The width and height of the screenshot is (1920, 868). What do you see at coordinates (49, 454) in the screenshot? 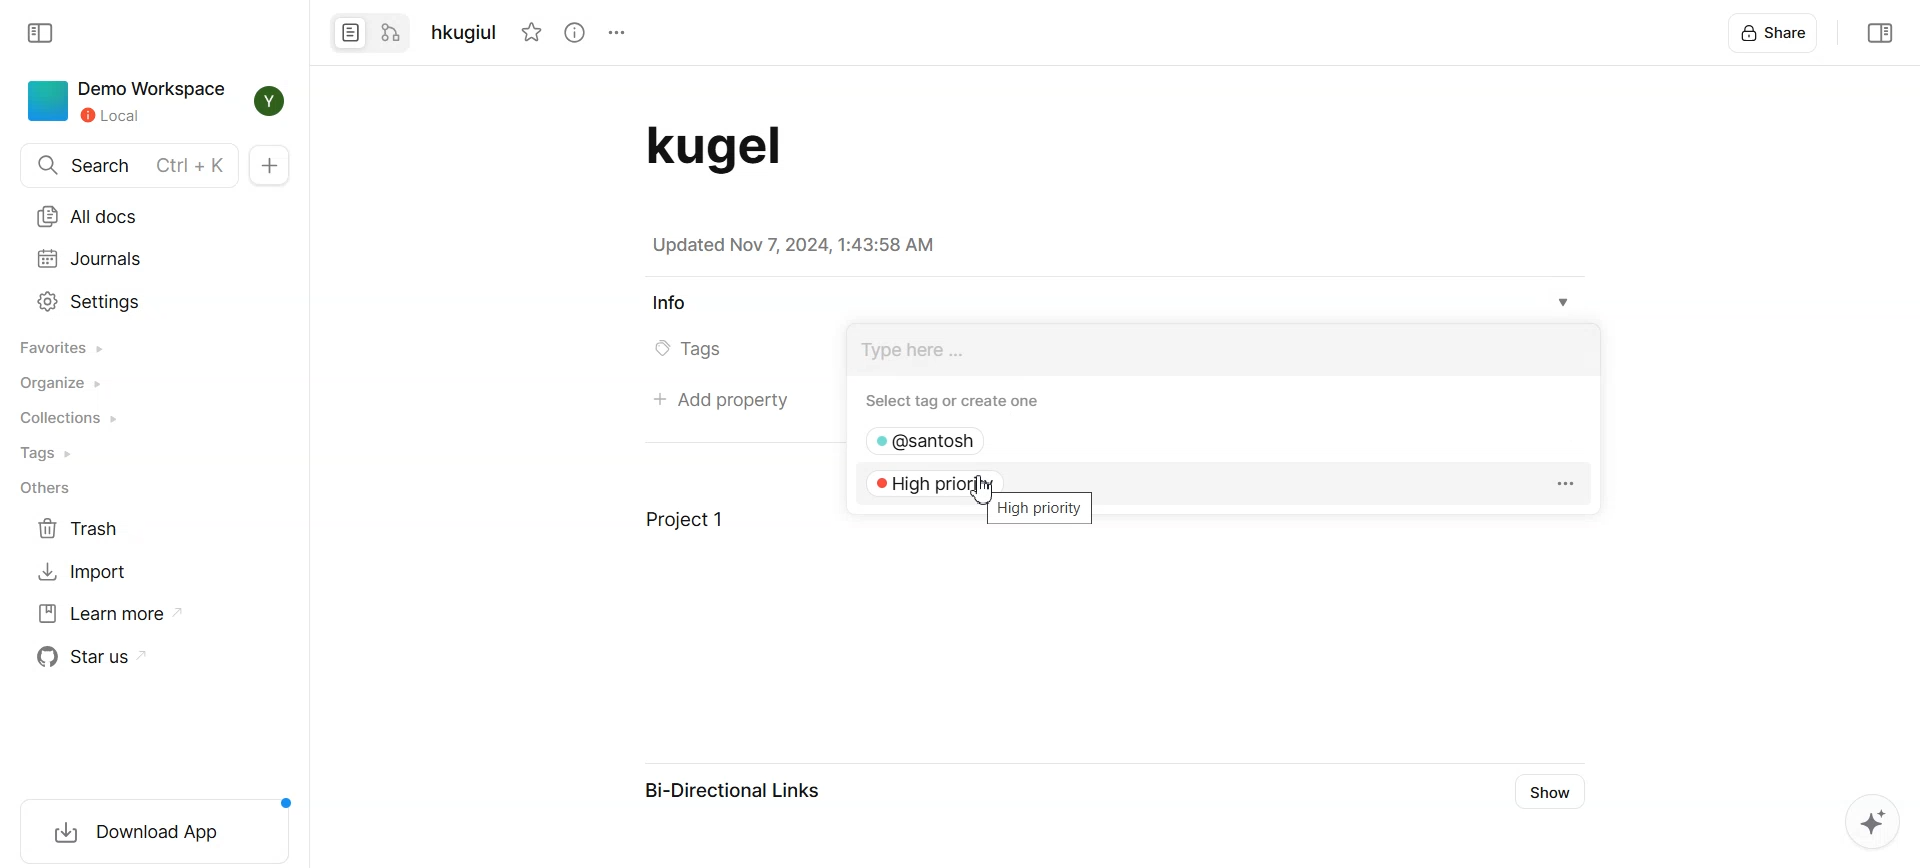
I see `Tags` at bounding box center [49, 454].